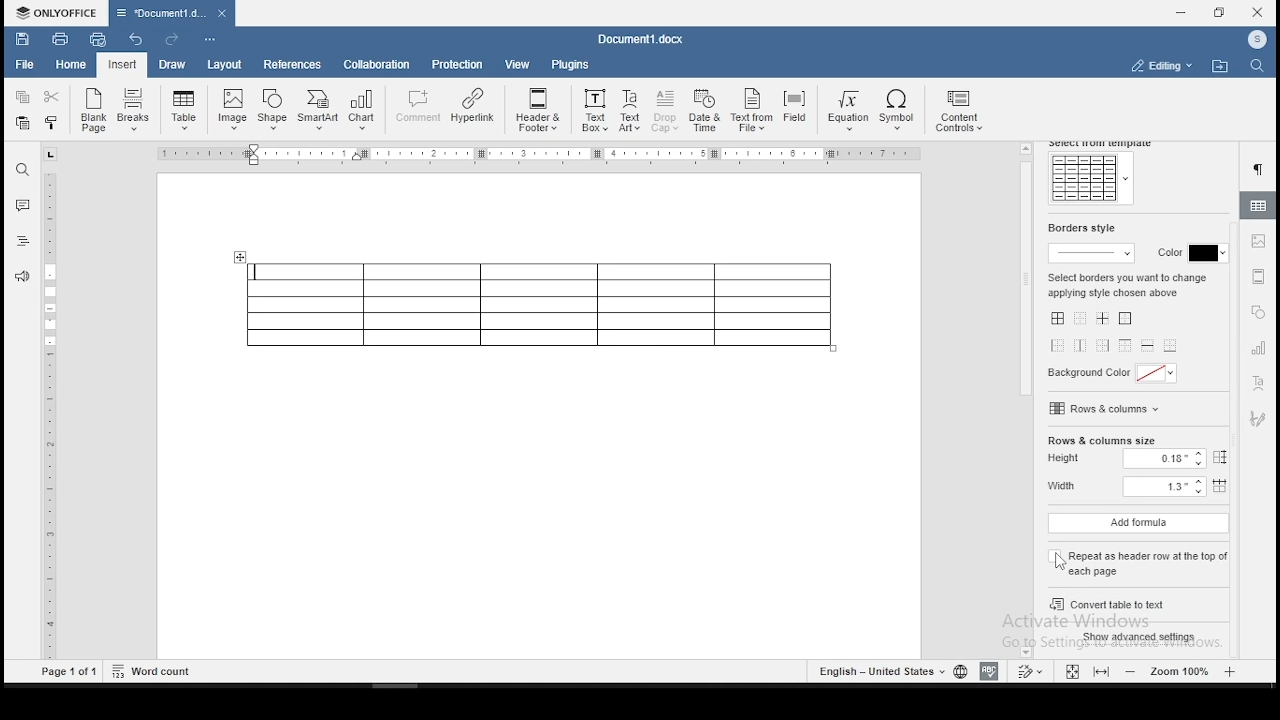 Image resolution: width=1280 pixels, height=720 pixels. Describe the element at coordinates (1258, 276) in the screenshot. I see `headers & footers` at that location.